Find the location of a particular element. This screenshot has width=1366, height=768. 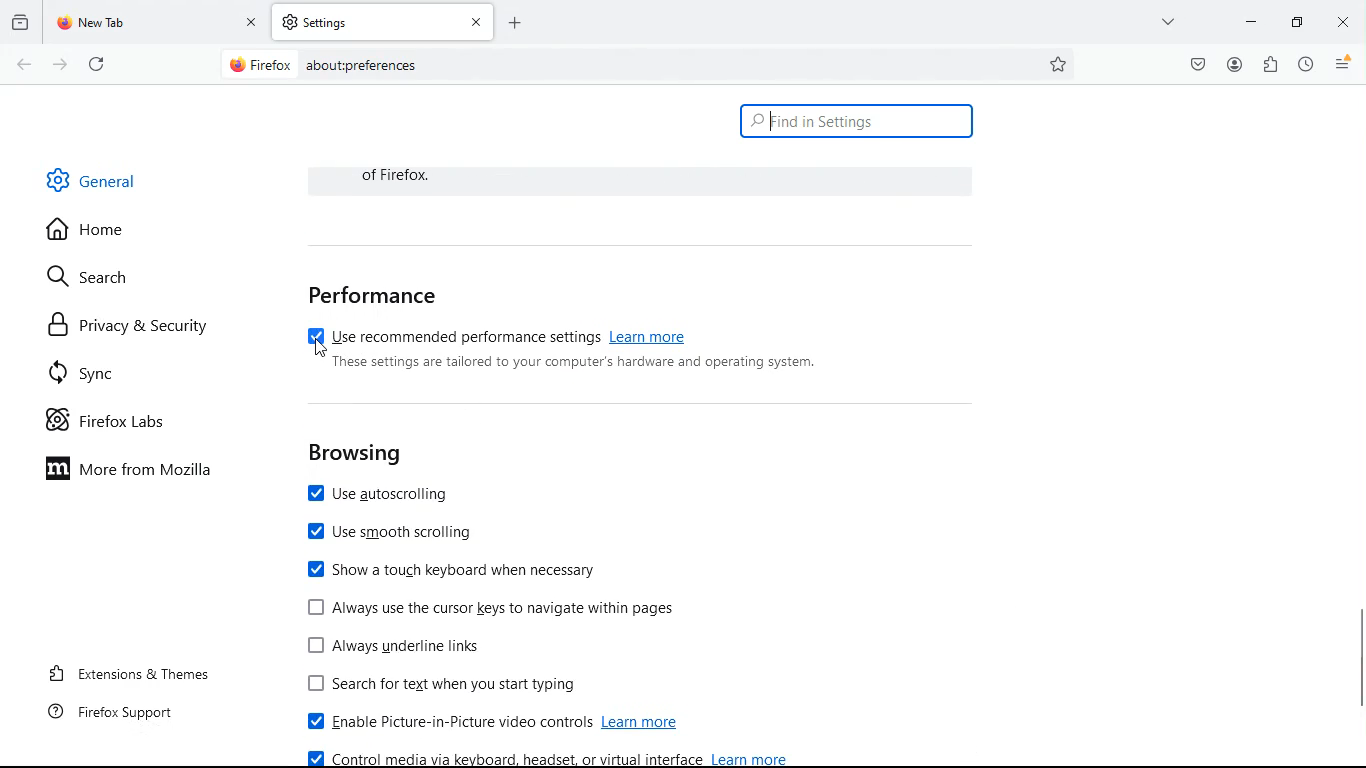

more is located at coordinates (1170, 21).